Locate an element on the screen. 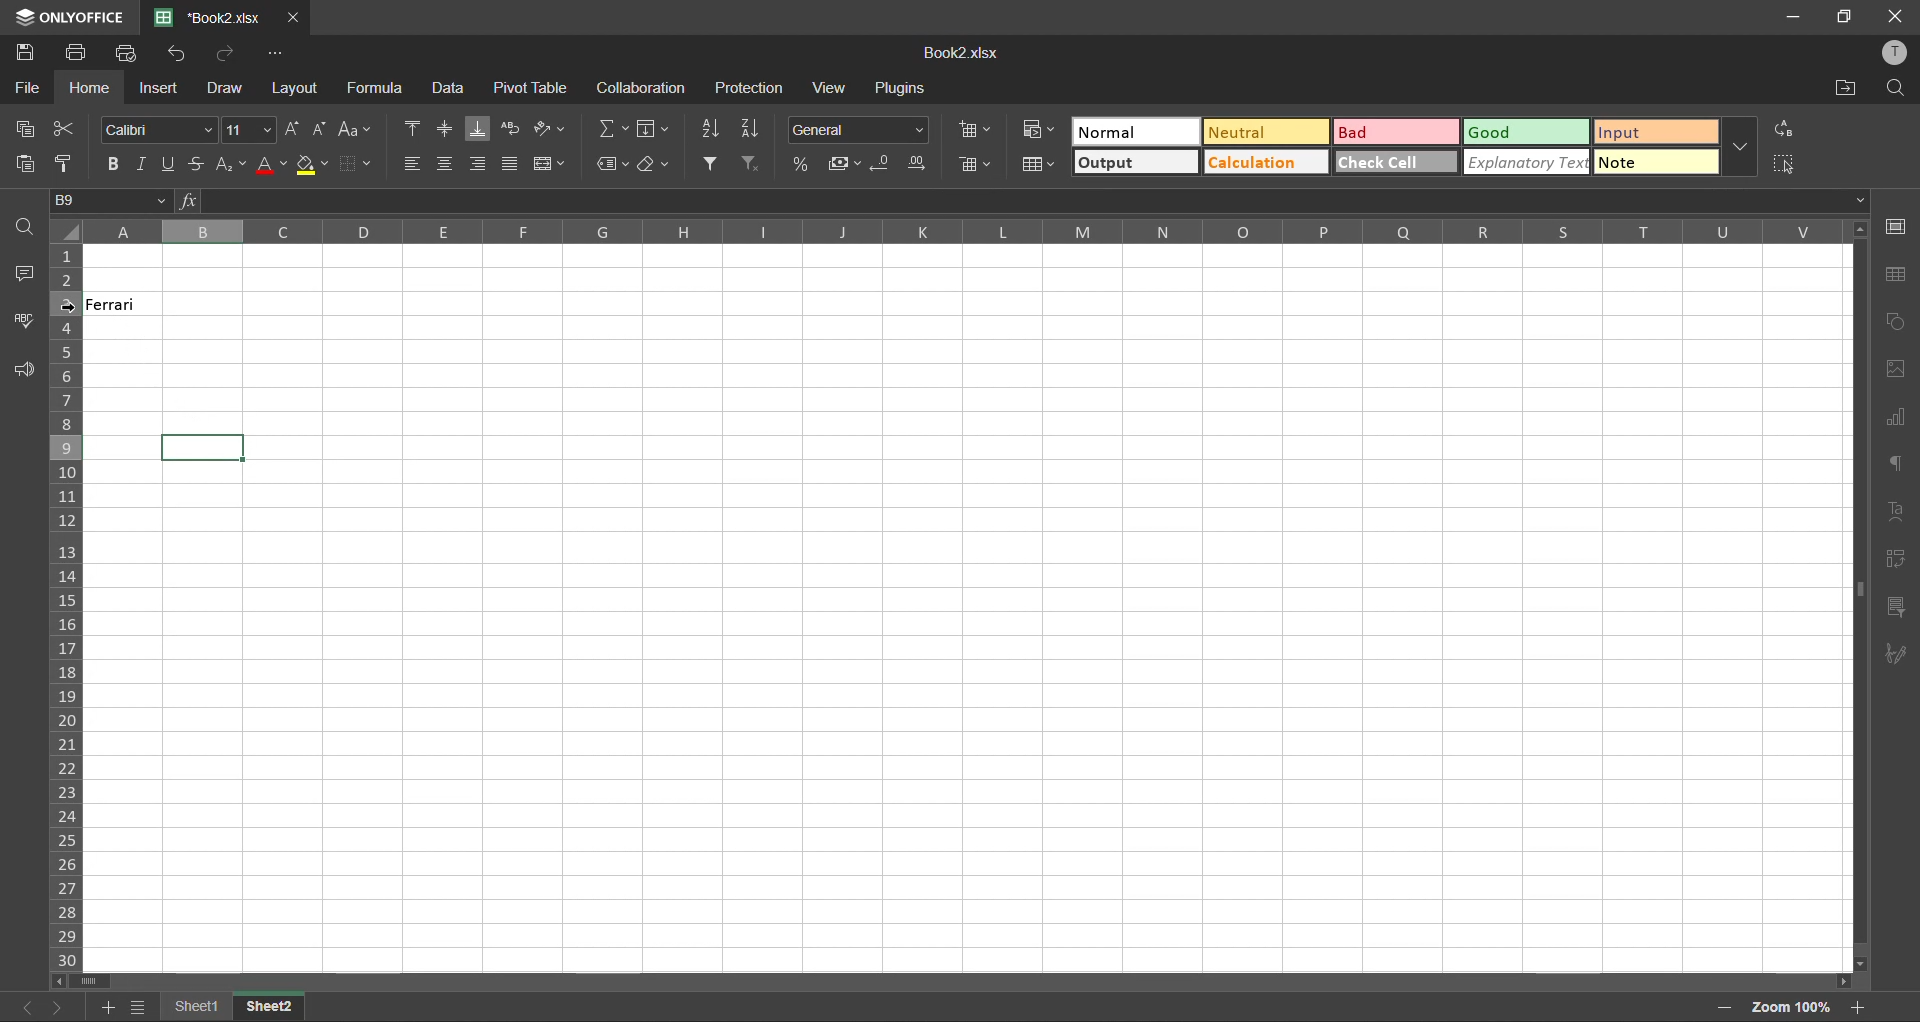  insert is located at coordinates (161, 86).